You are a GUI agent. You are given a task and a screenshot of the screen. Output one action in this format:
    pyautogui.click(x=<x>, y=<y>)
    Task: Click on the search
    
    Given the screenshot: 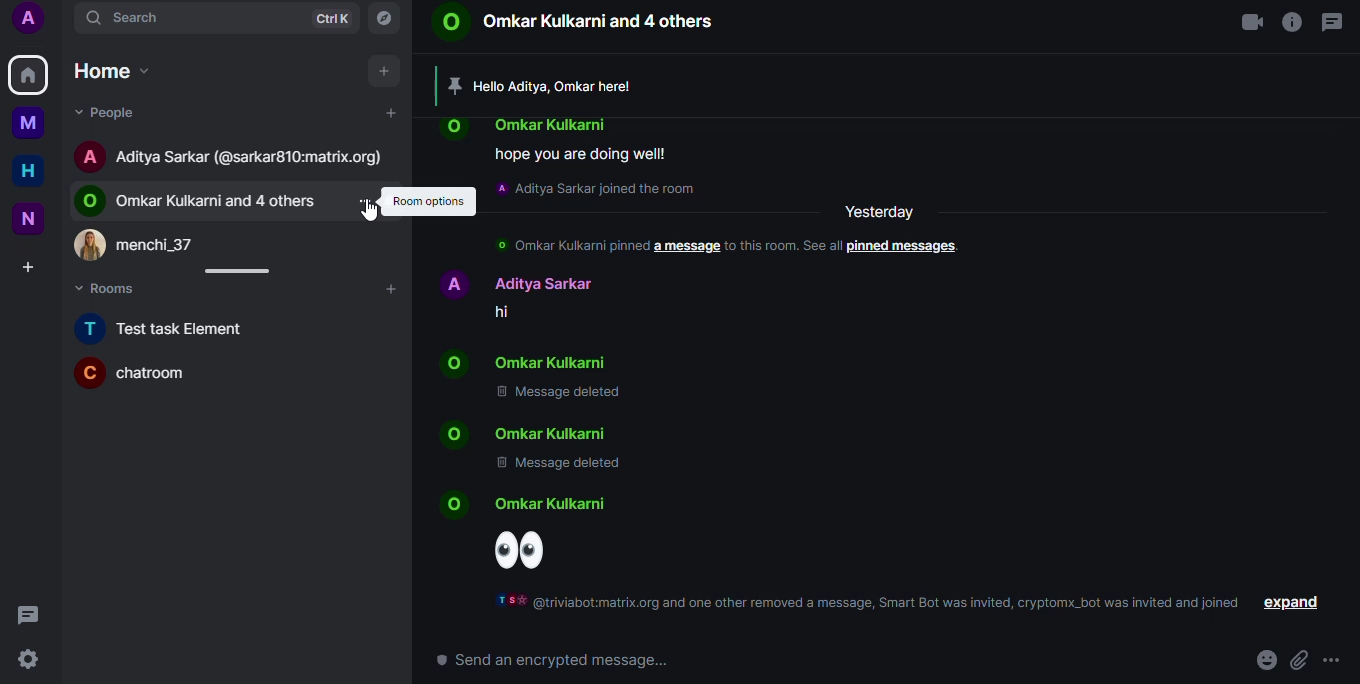 What is the action you would take?
    pyautogui.click(x=145, y=18)
    